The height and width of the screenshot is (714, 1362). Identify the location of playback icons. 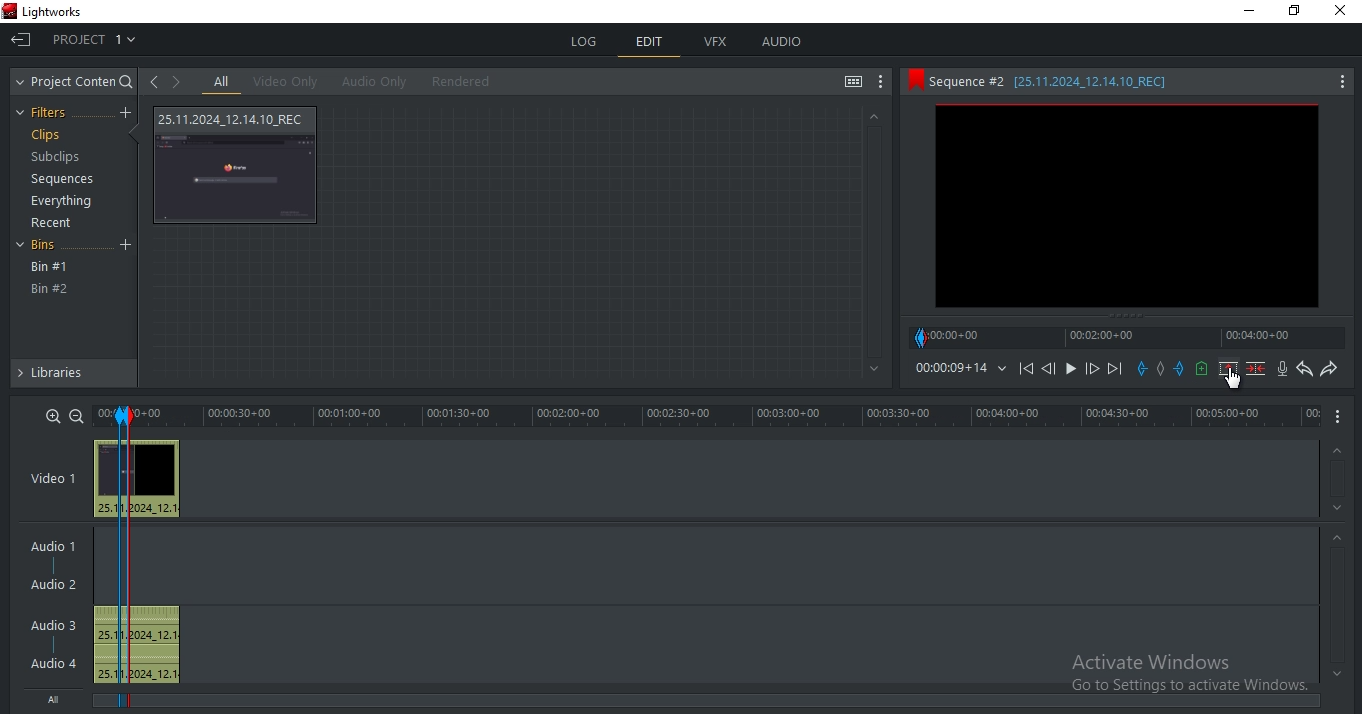
(1025, 367).